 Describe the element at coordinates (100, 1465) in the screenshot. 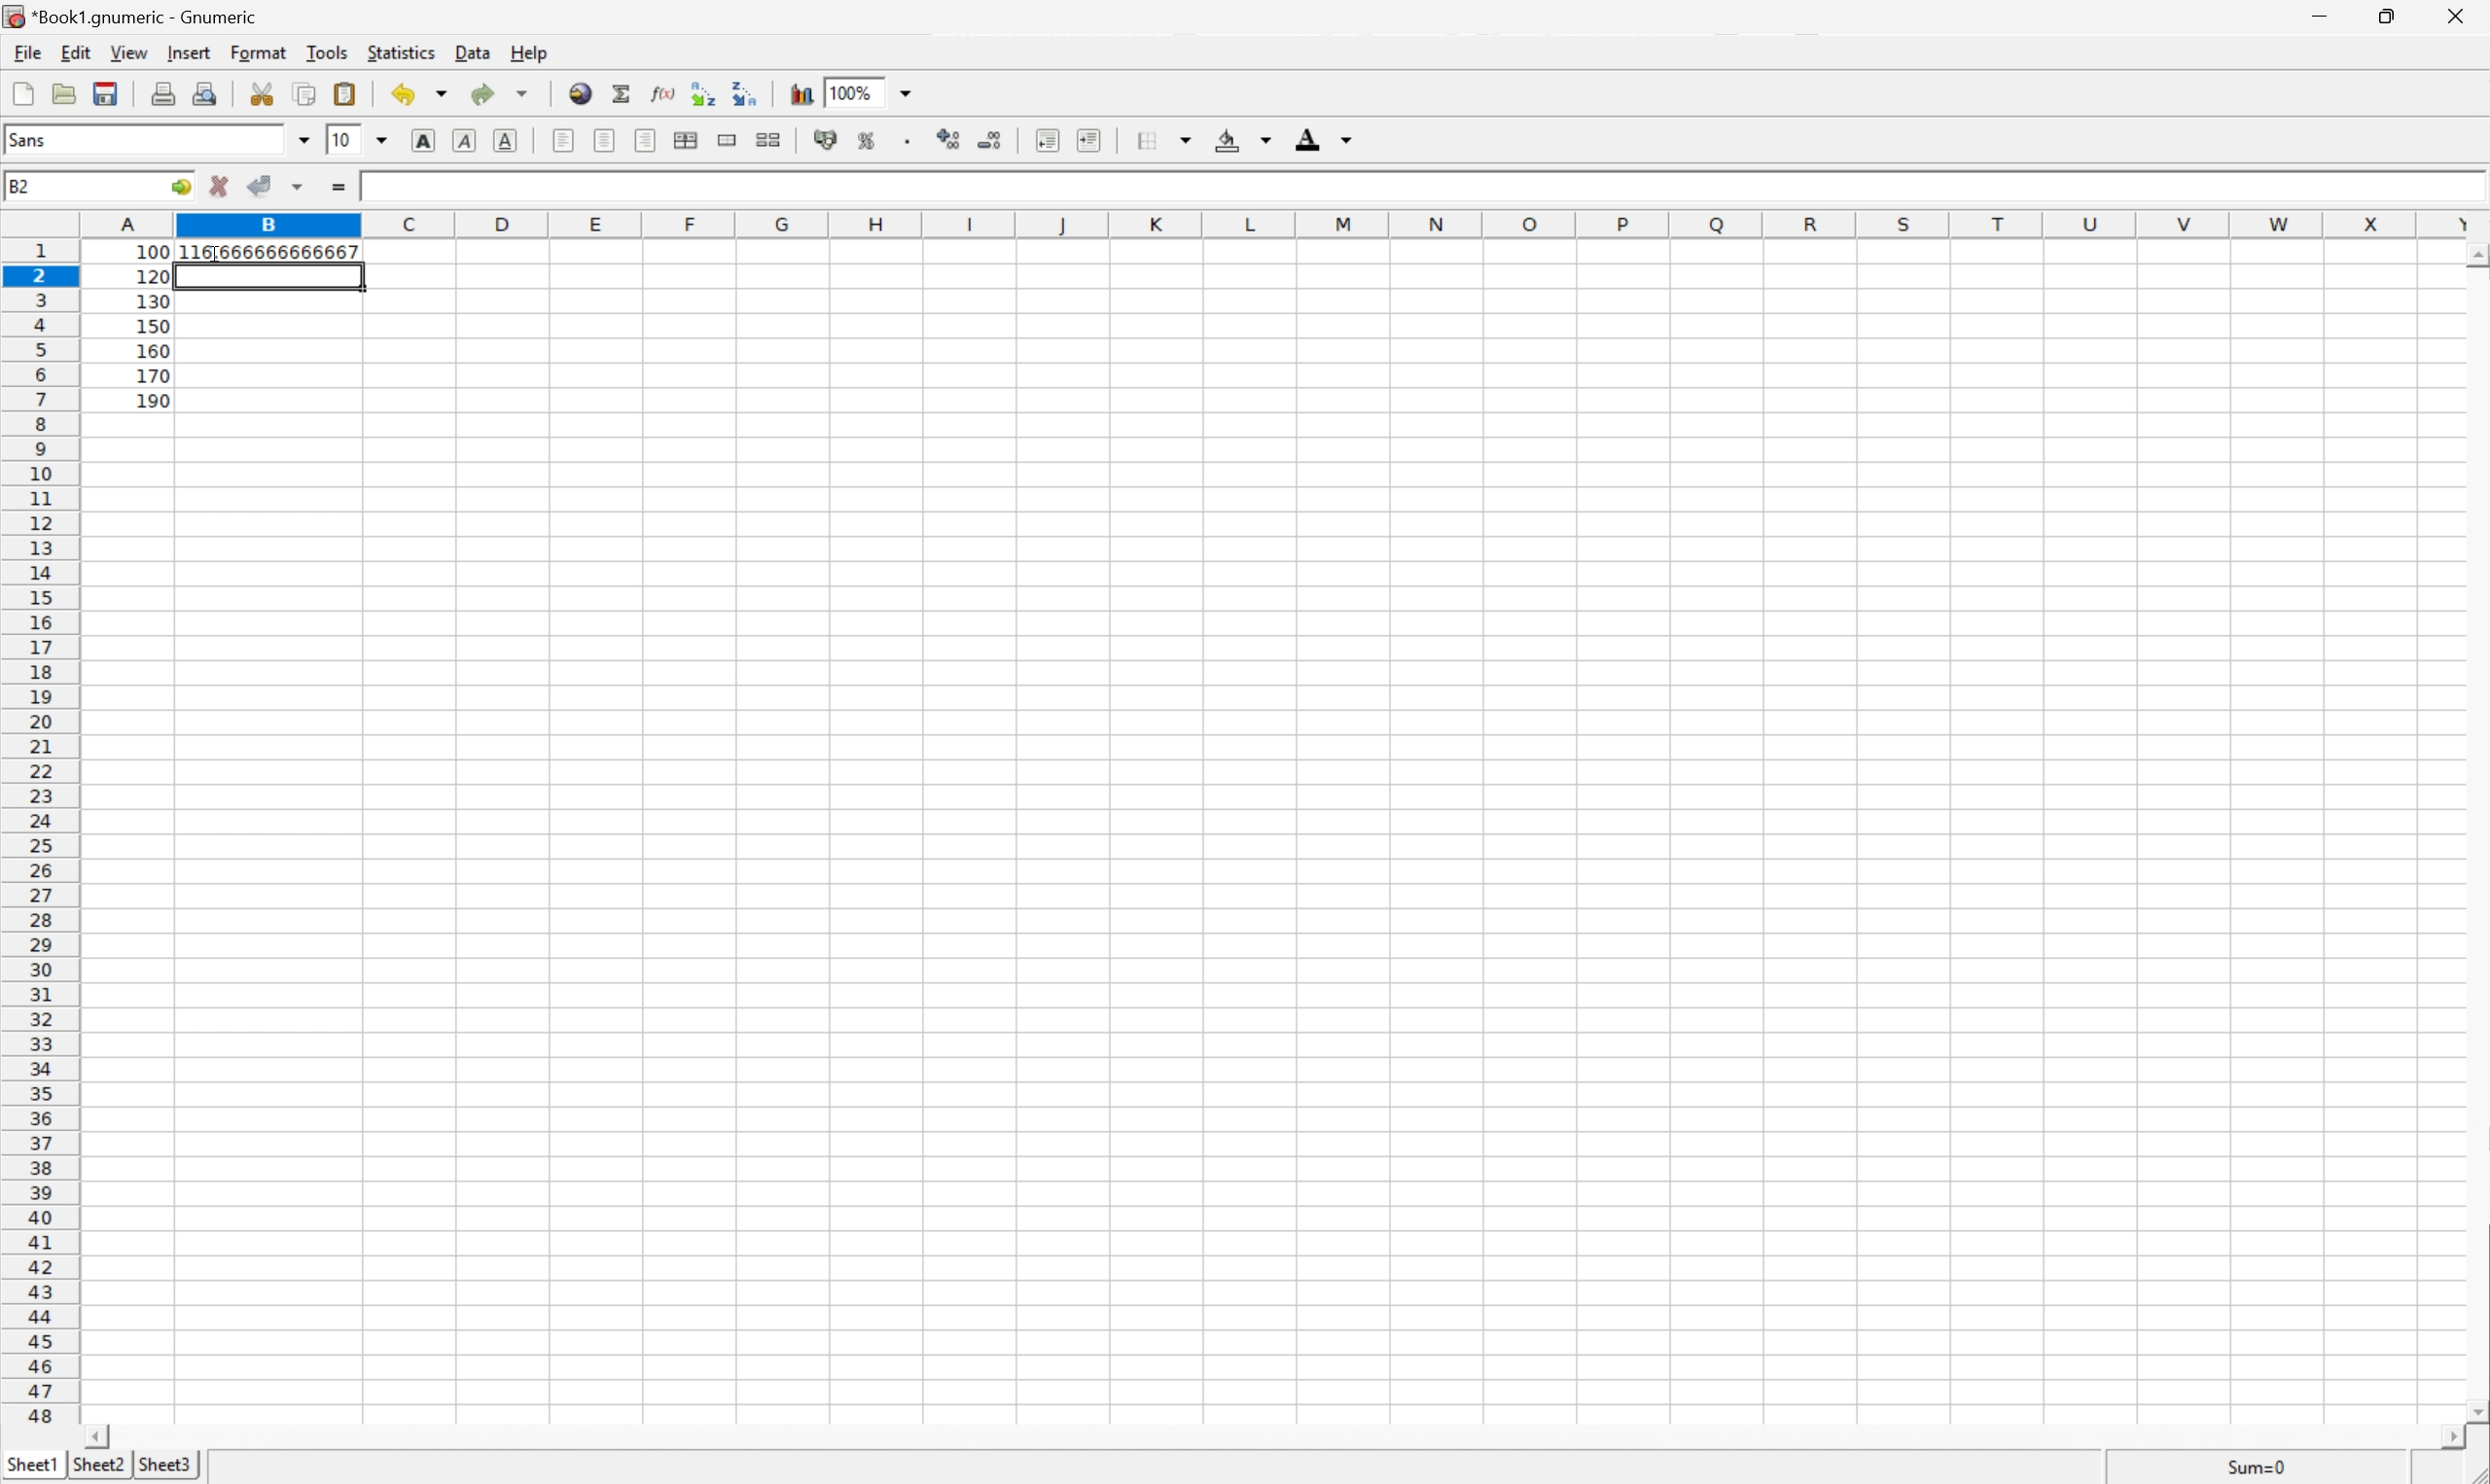

I see `Sheet2` at that location.